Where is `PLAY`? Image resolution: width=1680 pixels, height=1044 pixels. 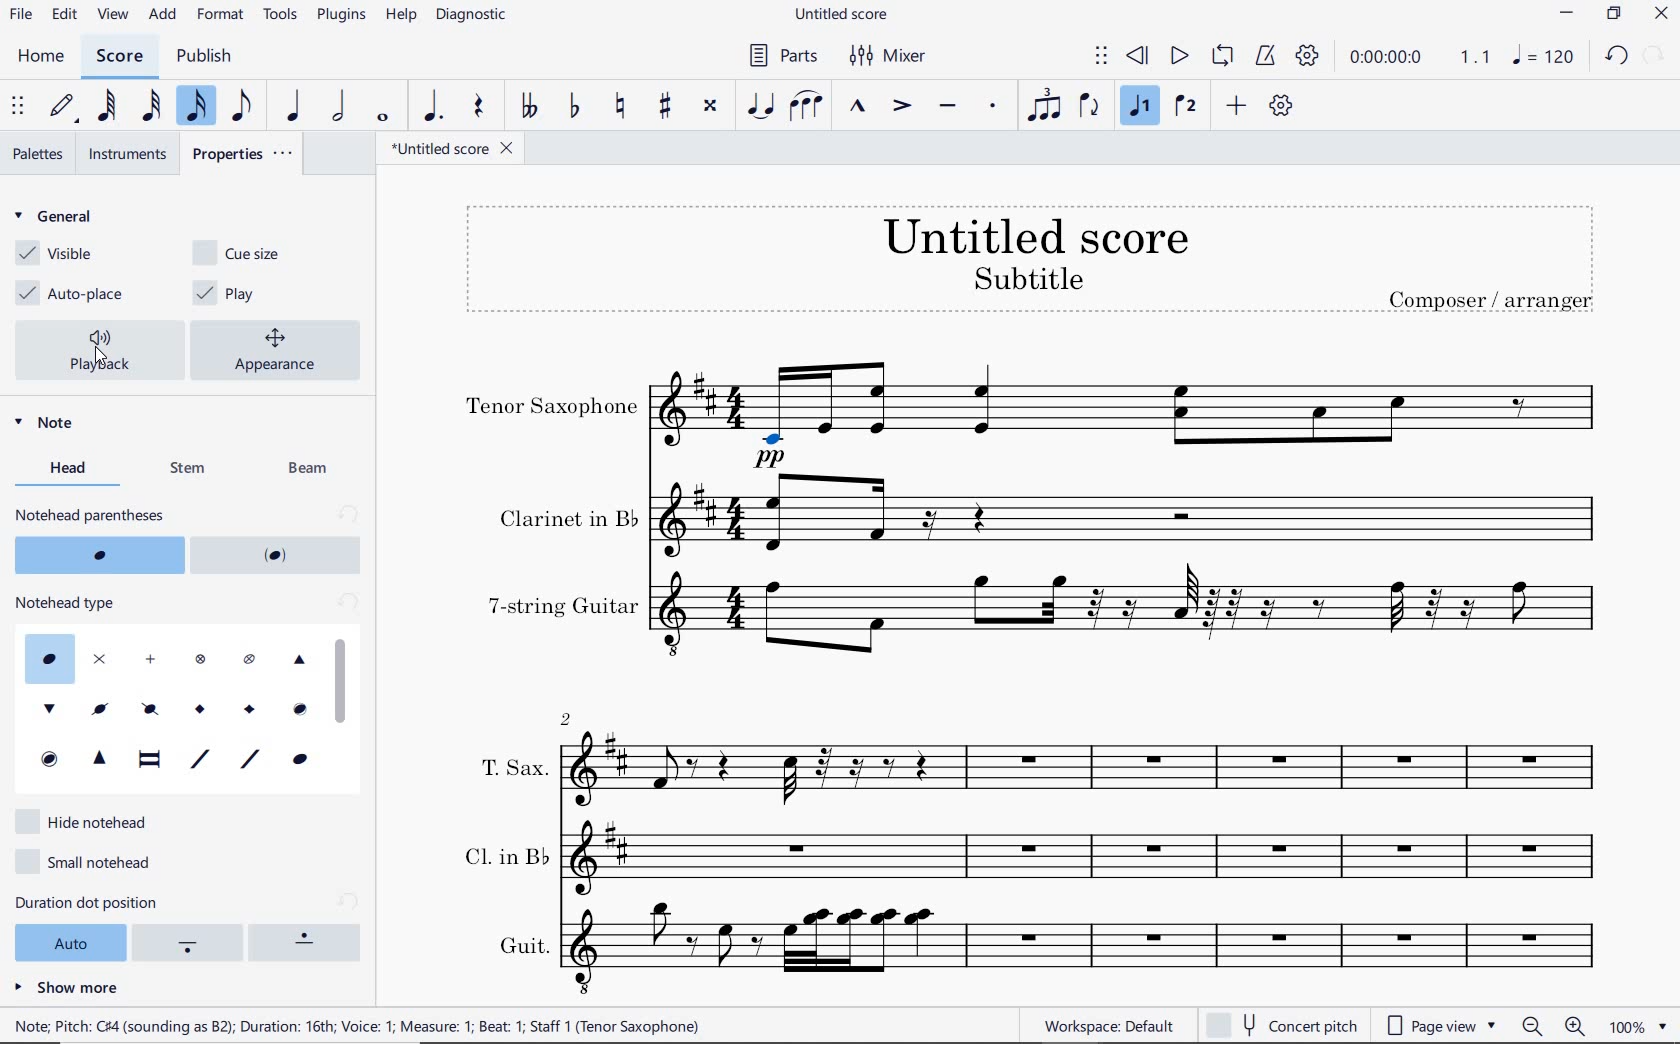
PLAY is located at coordinates (1179, 57).